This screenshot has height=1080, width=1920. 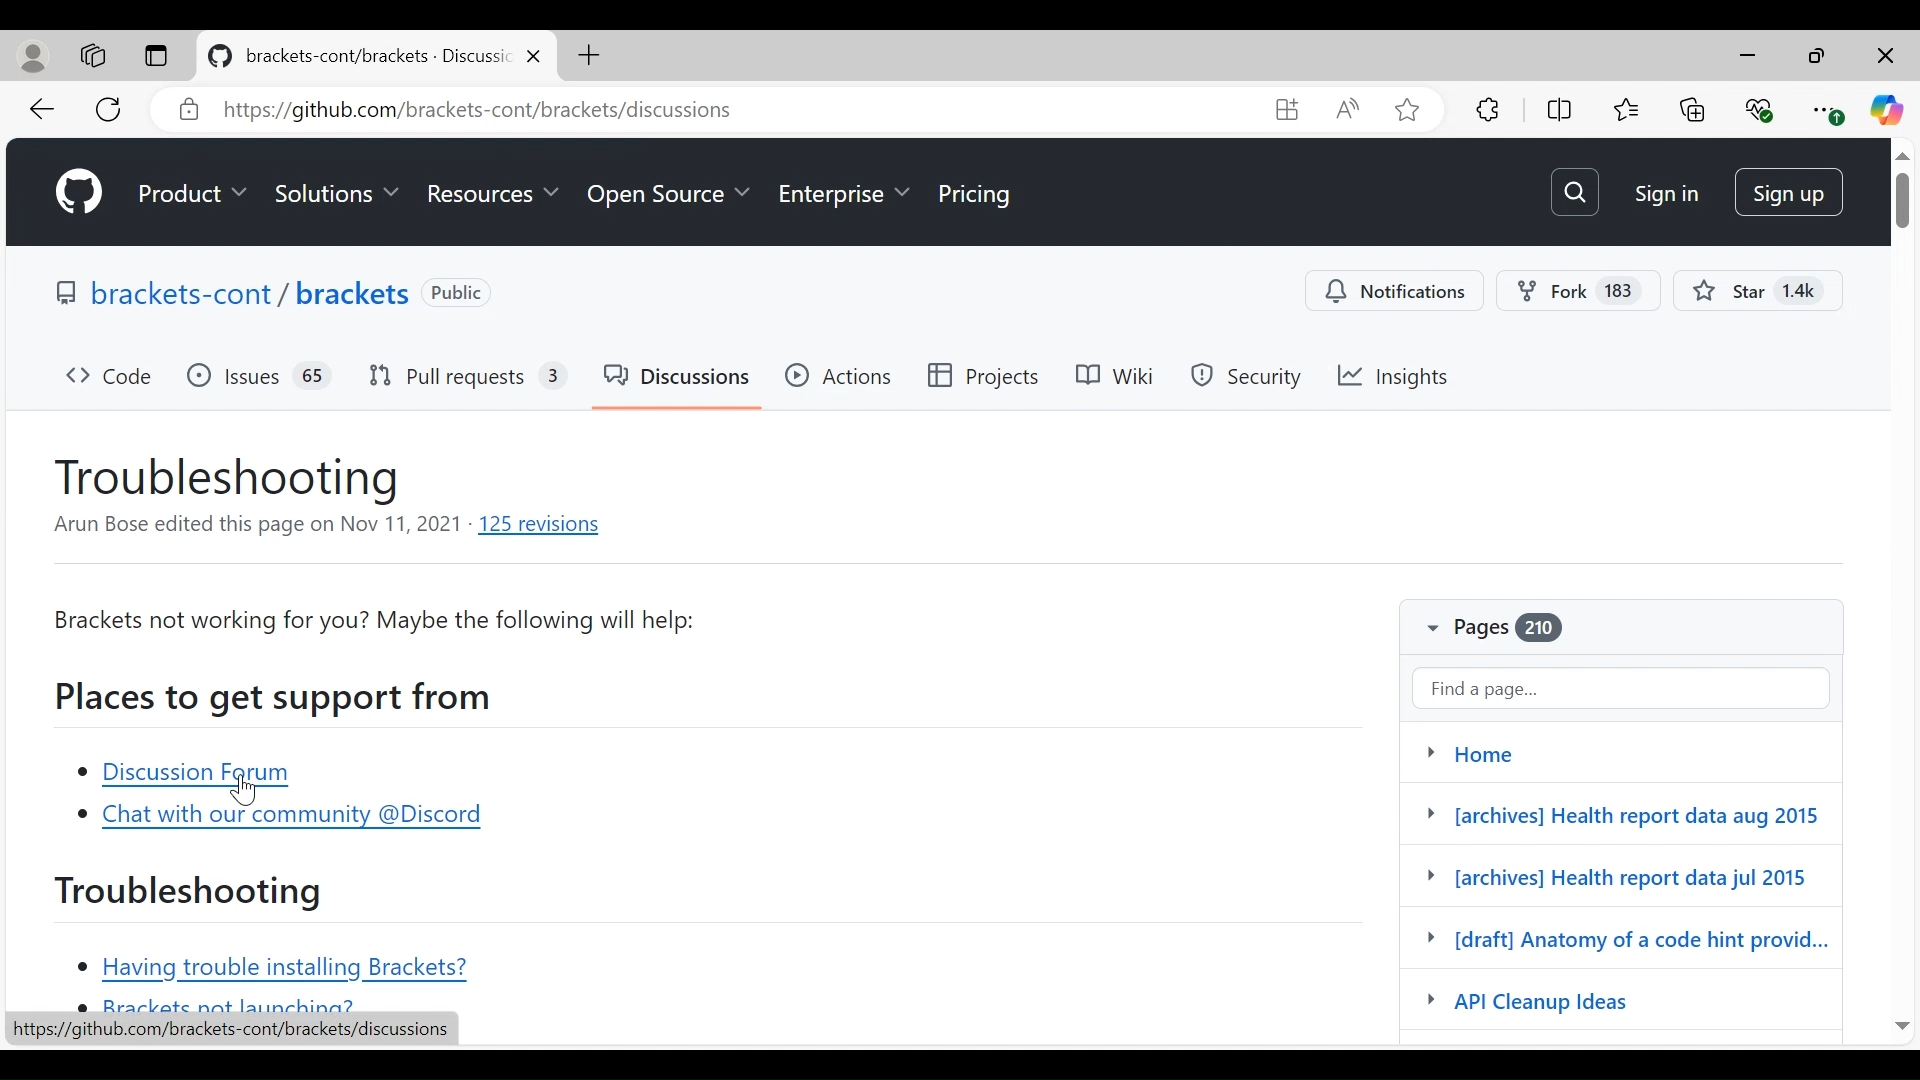 I want to click on Github Icon, so click(x=82, y=192).